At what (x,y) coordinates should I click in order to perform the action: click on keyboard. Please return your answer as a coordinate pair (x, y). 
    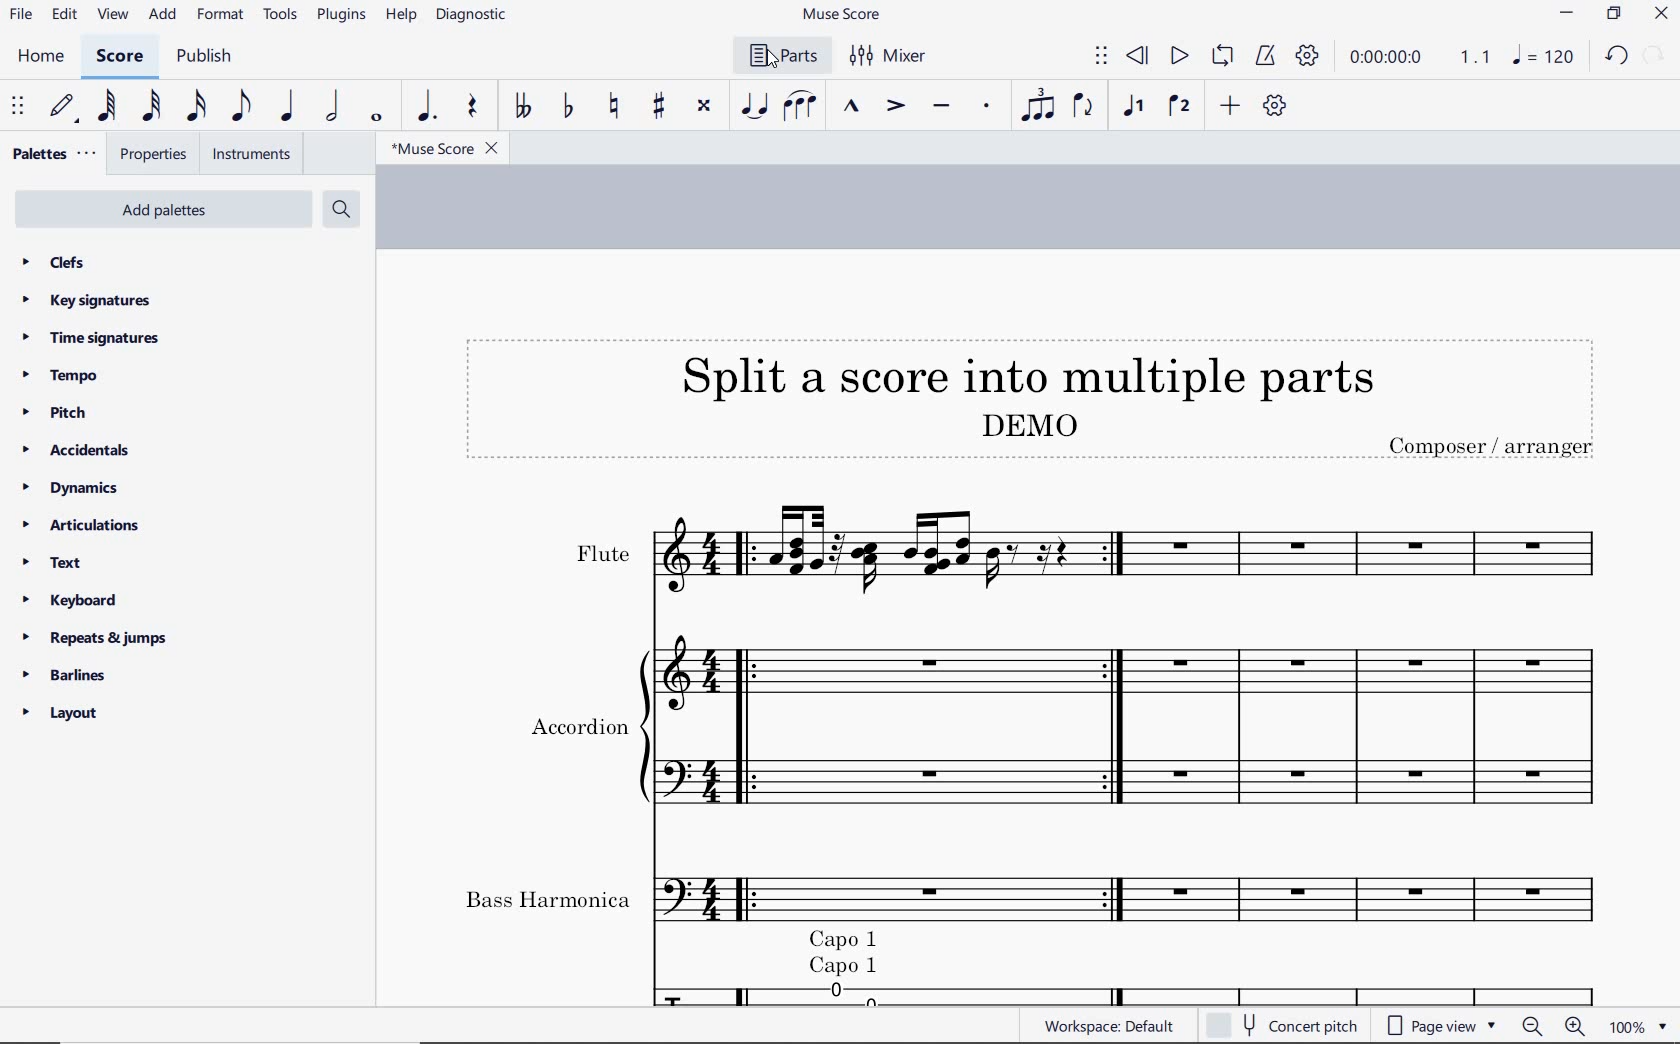
    Looking at the image, I should click on (72, 602).